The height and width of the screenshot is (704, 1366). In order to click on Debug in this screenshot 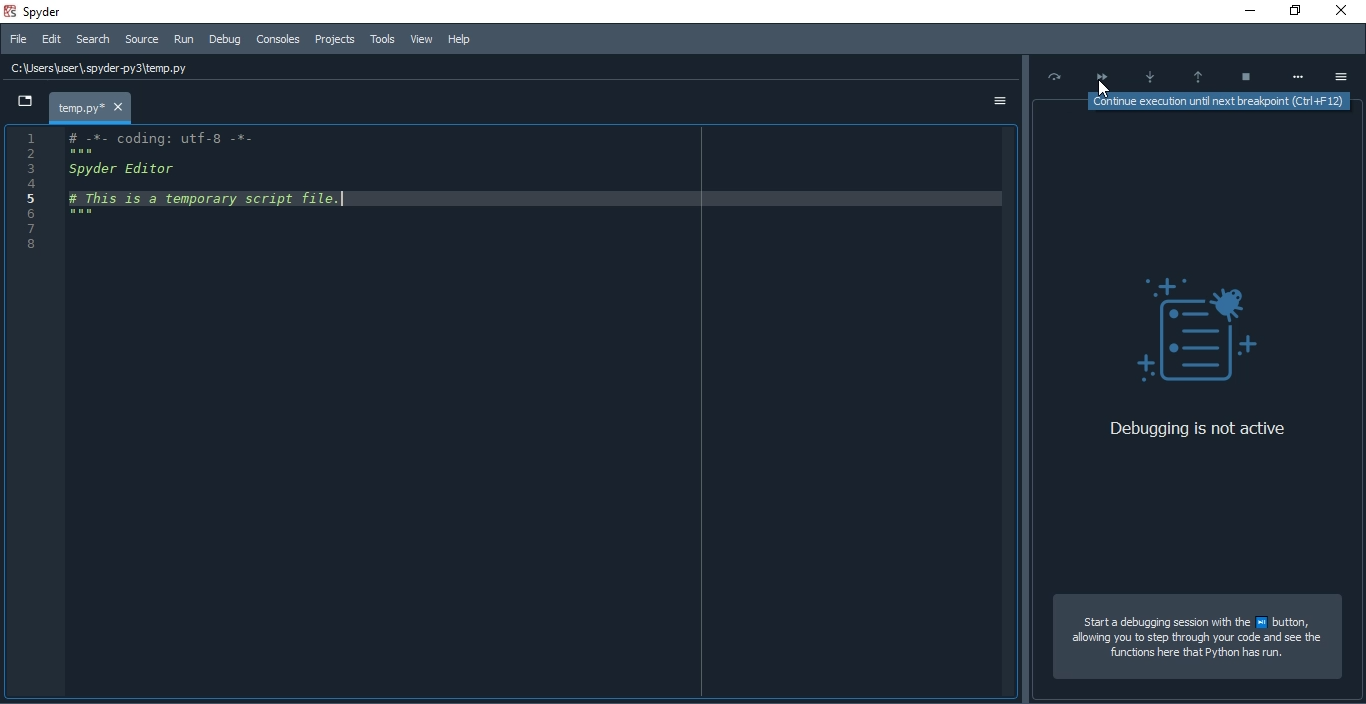, I will do `click(226, 38)`.